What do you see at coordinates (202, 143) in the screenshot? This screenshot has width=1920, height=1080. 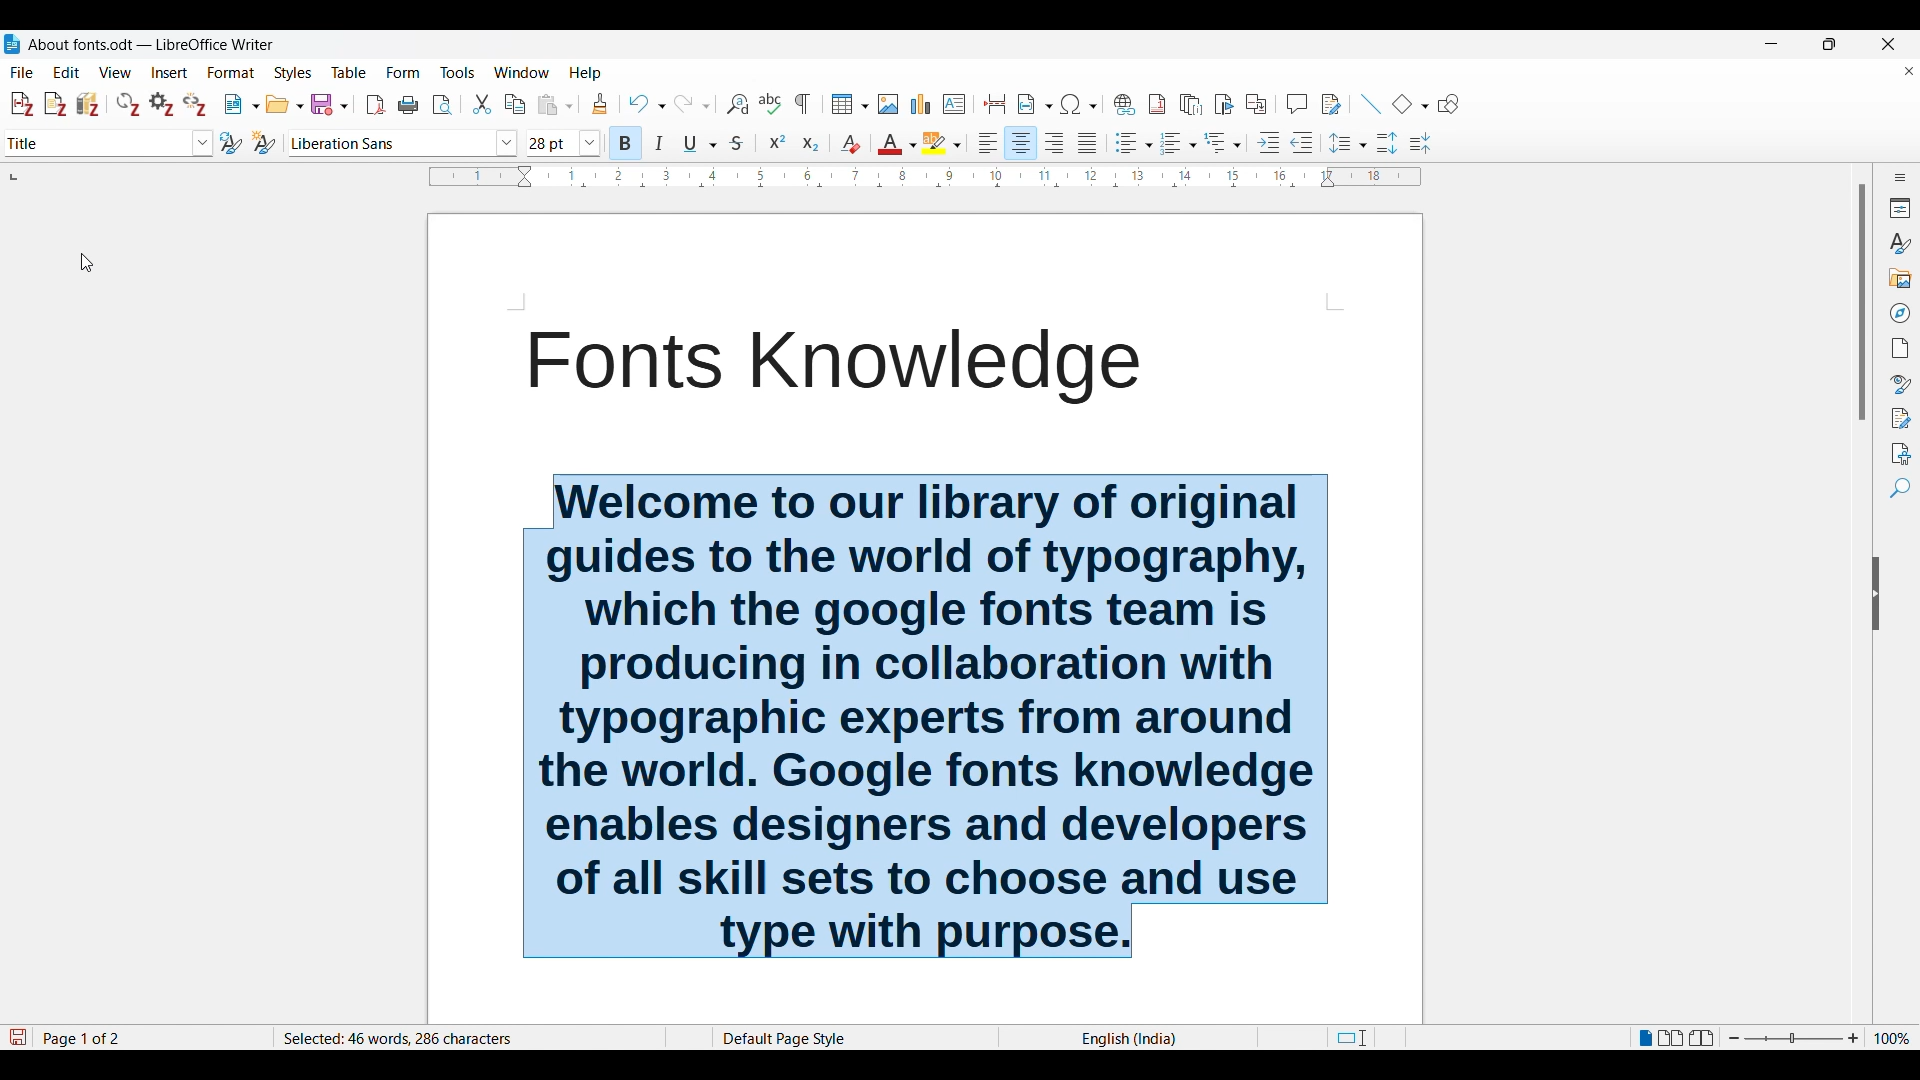 I see `Highlighted by cursor` at bounding box center [202, 143].